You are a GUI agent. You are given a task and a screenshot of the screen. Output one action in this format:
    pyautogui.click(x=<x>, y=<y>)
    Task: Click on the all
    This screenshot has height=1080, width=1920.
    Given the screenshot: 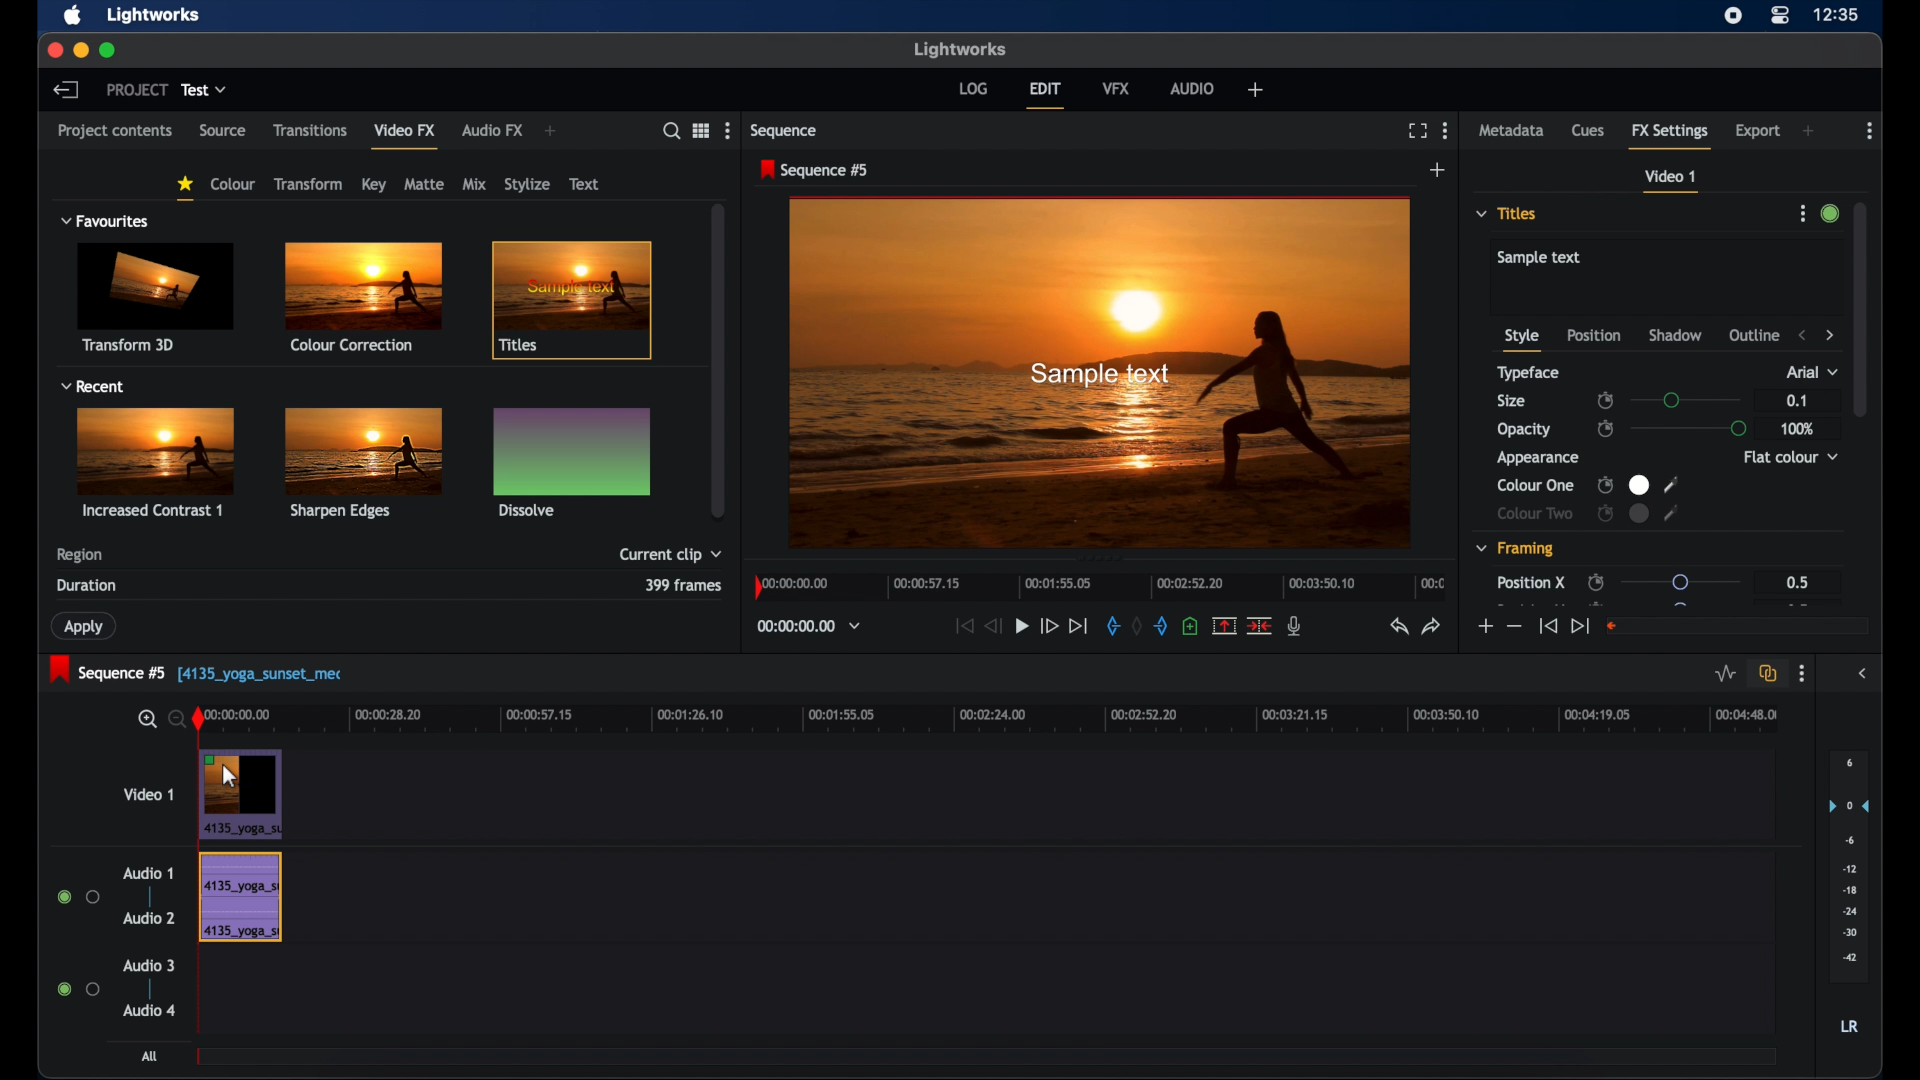 What is the action you would take?
    pyautogui.click(x=152, y=1057)
    